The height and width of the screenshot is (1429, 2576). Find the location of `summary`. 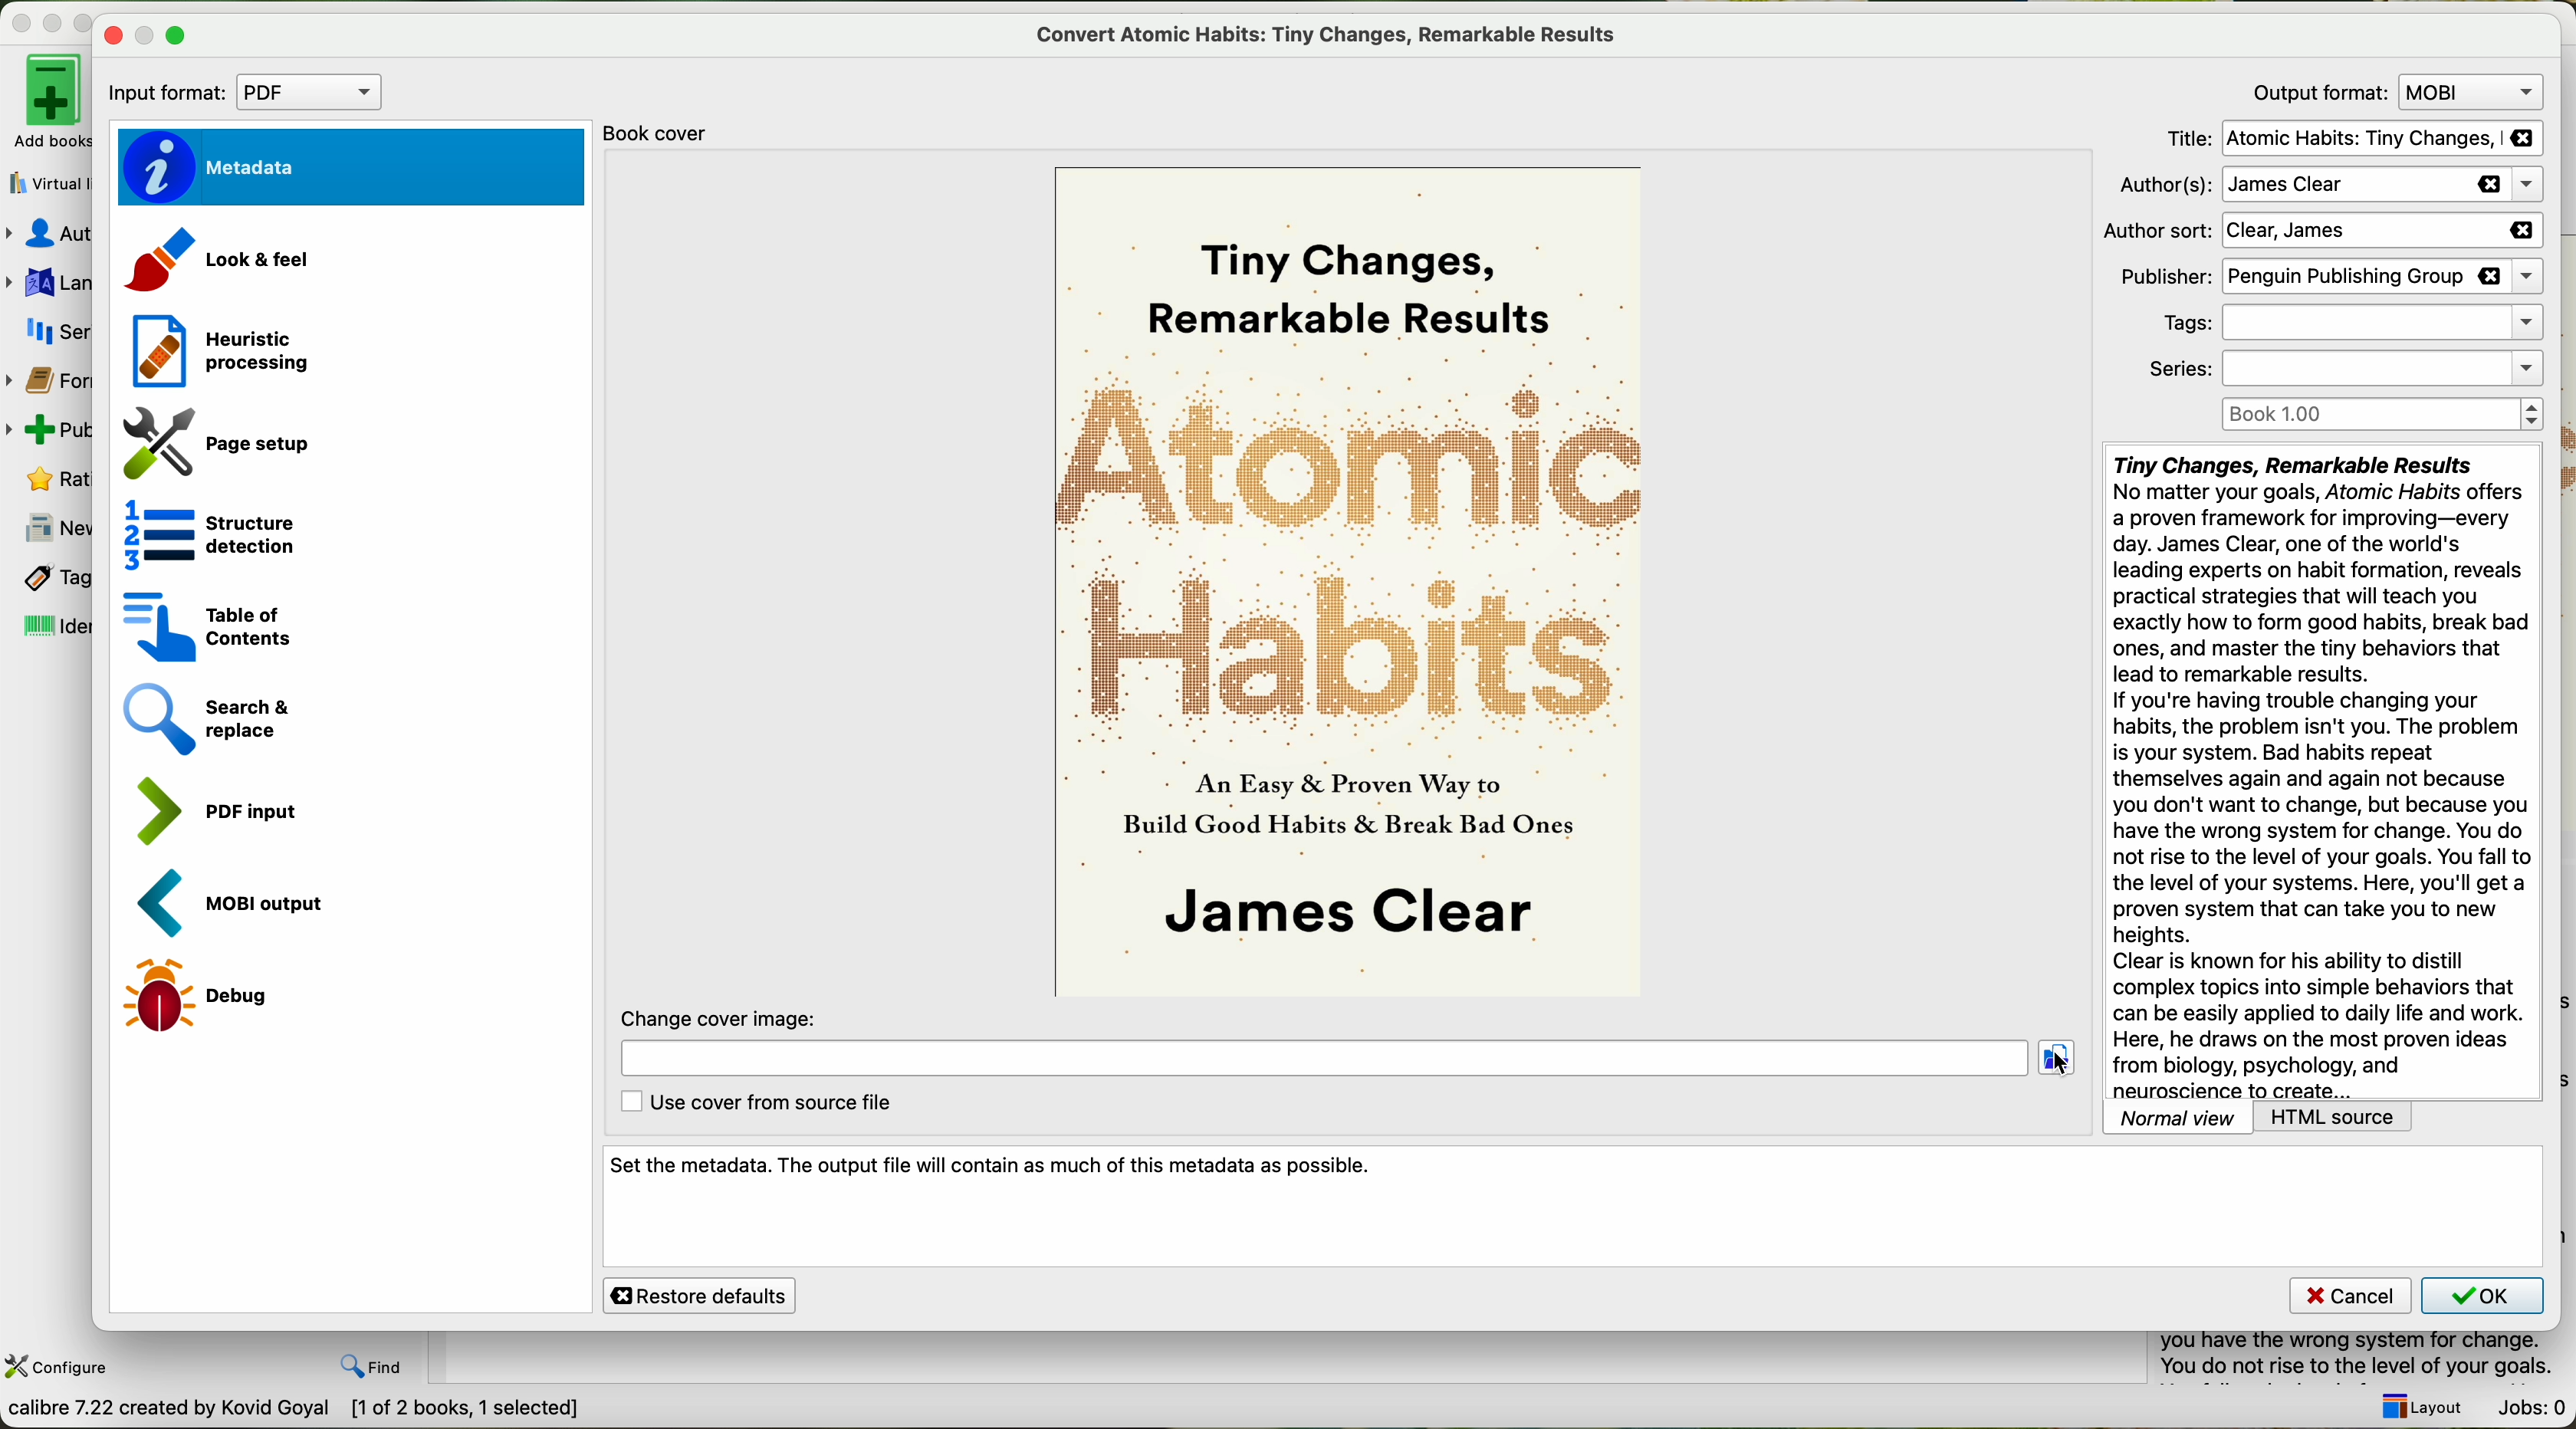

summary is located at coordinates (2367, 1357).